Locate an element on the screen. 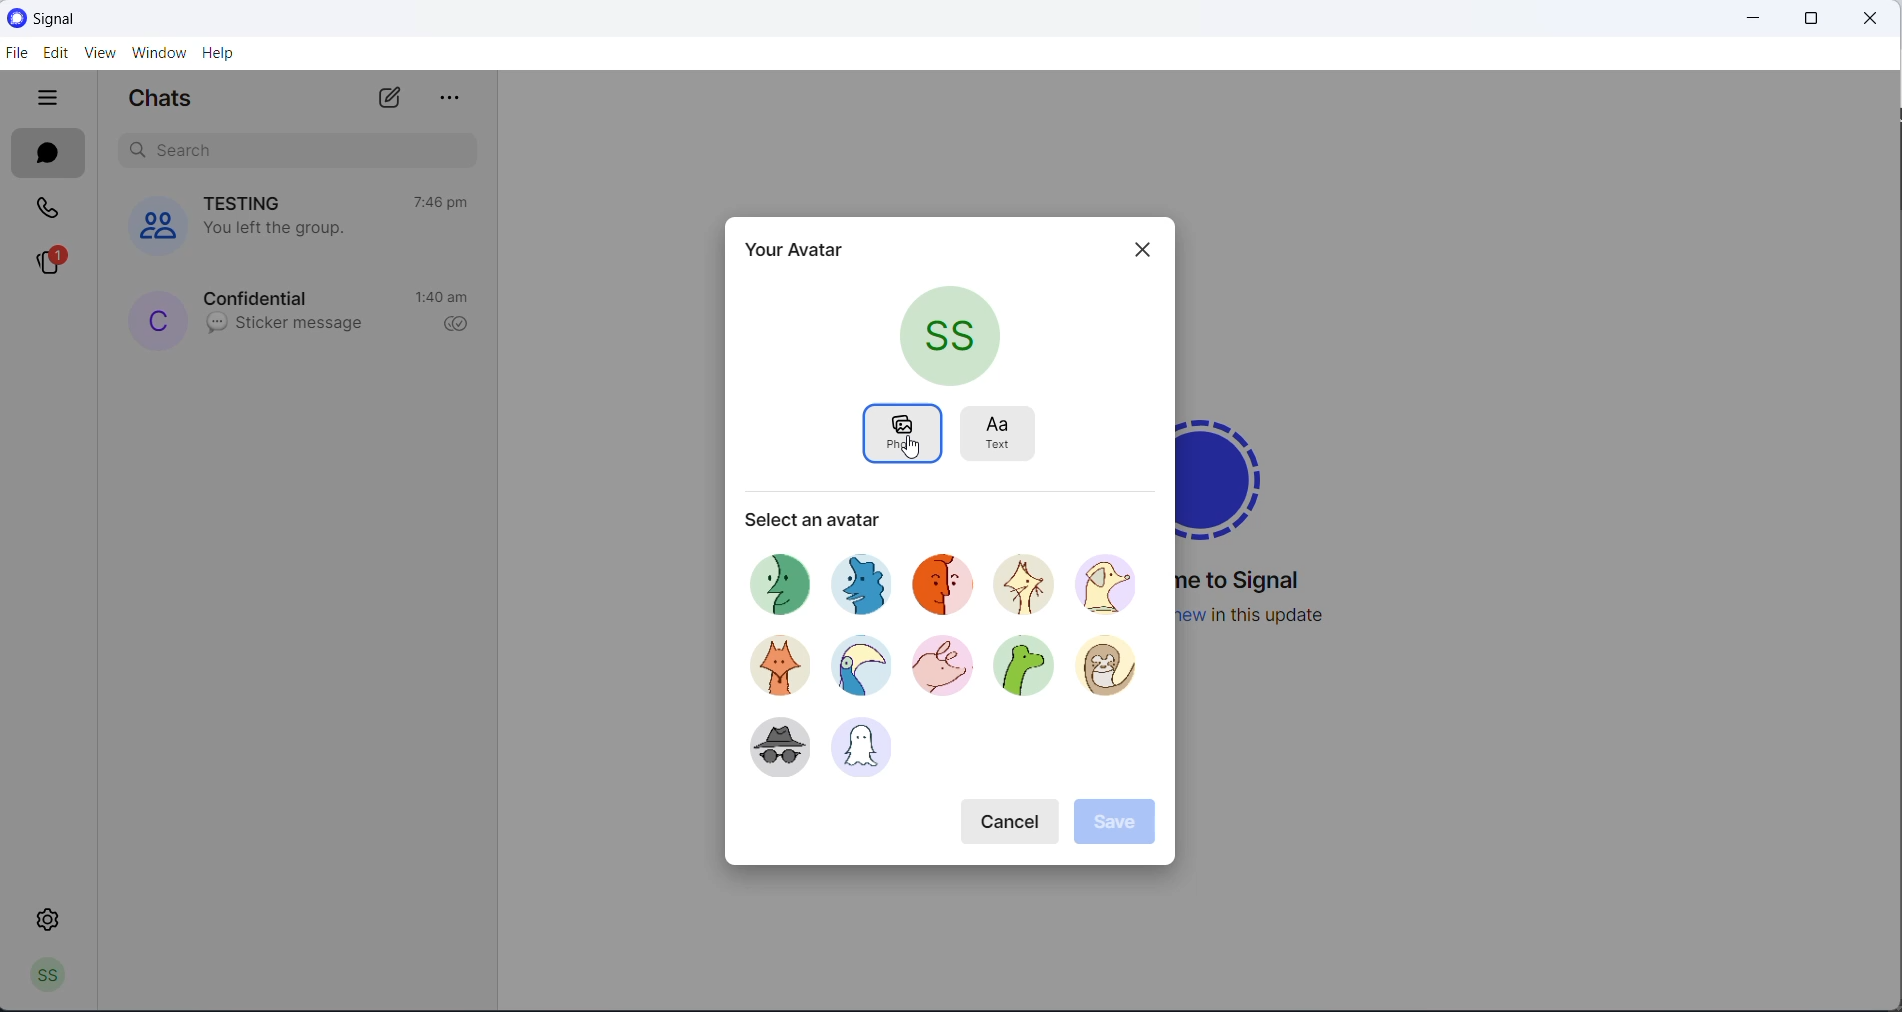 This screenshot has width=1902, height=1012. group cover photos is located at coordinates (147, 223).